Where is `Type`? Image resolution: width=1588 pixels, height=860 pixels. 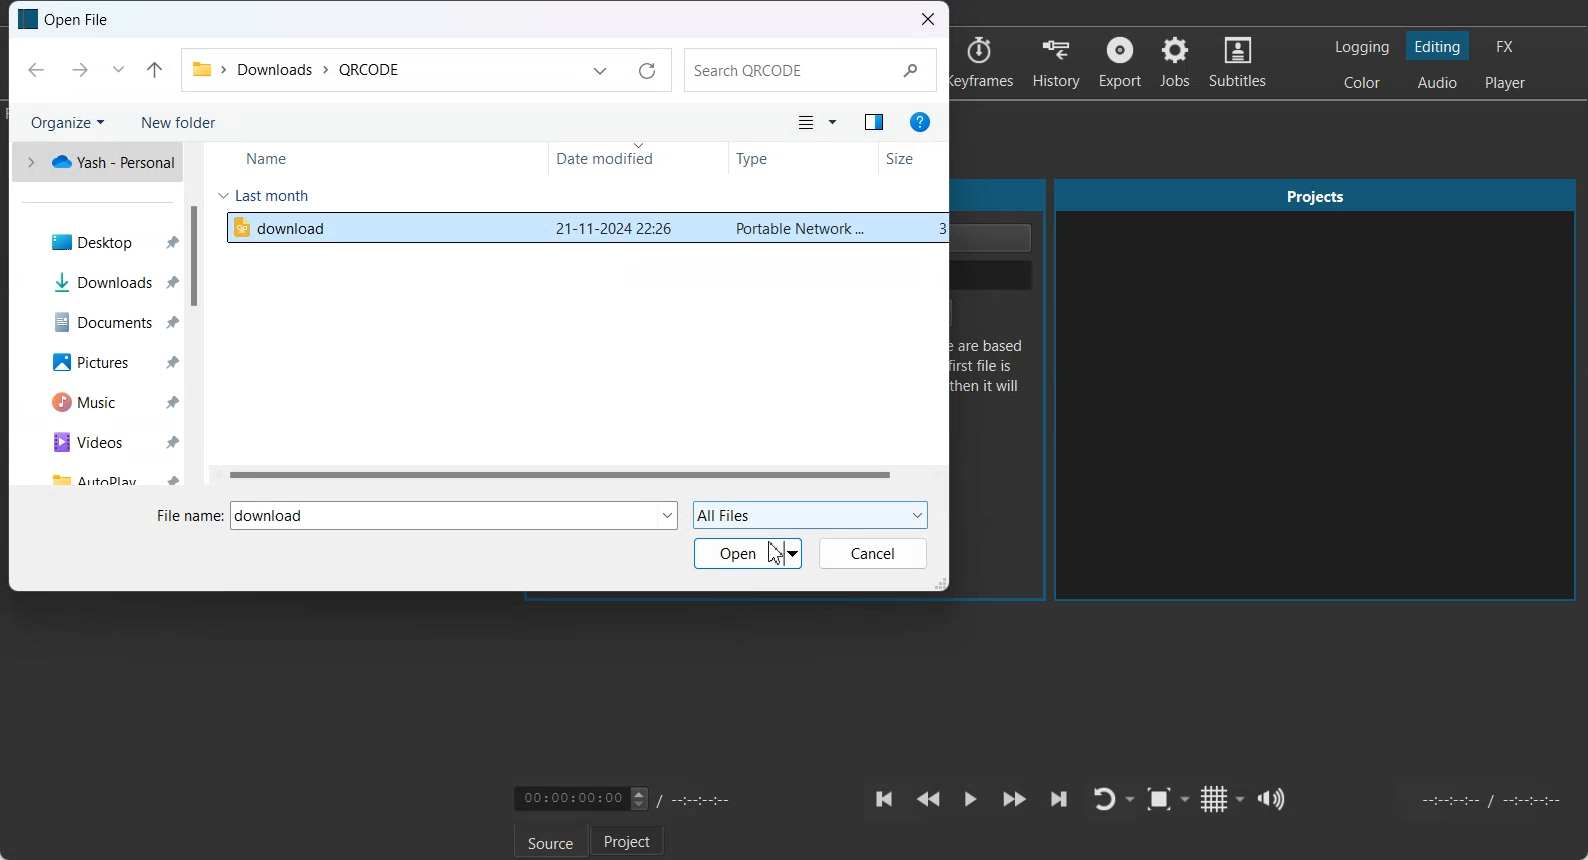
Type is located at coordinates (765, 160).